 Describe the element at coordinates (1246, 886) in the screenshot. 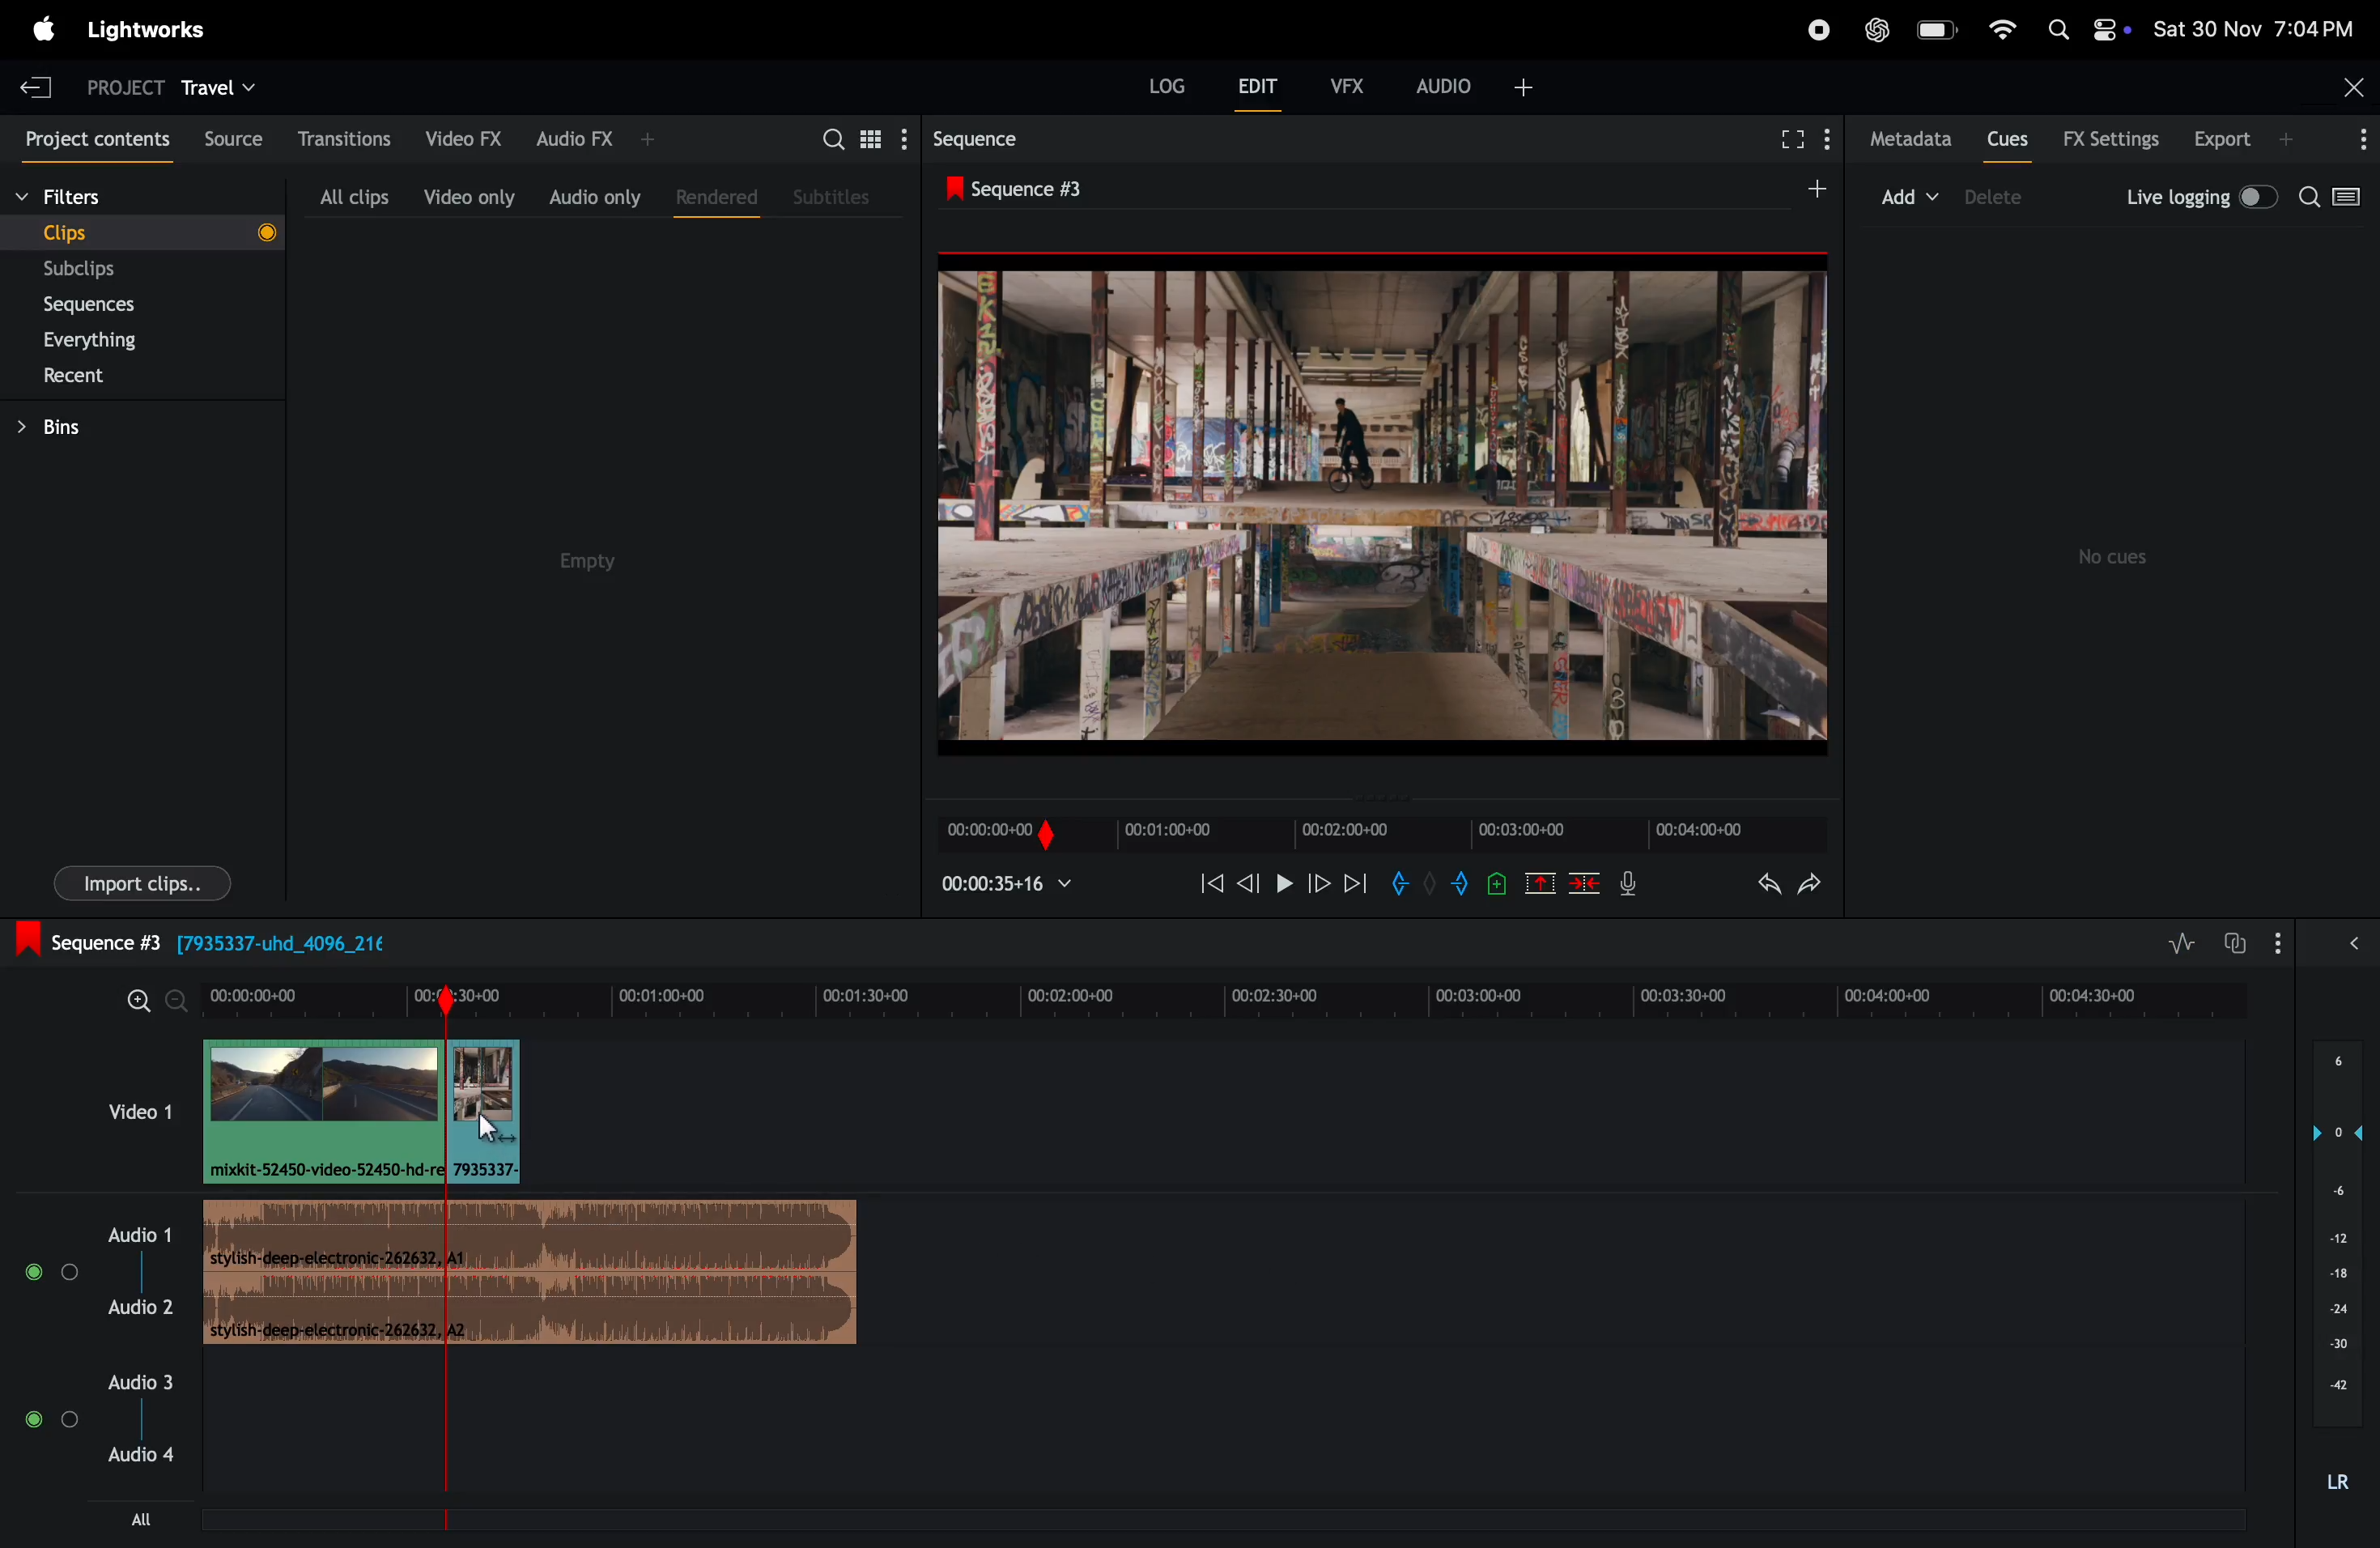

I see `previous frame` at that location.